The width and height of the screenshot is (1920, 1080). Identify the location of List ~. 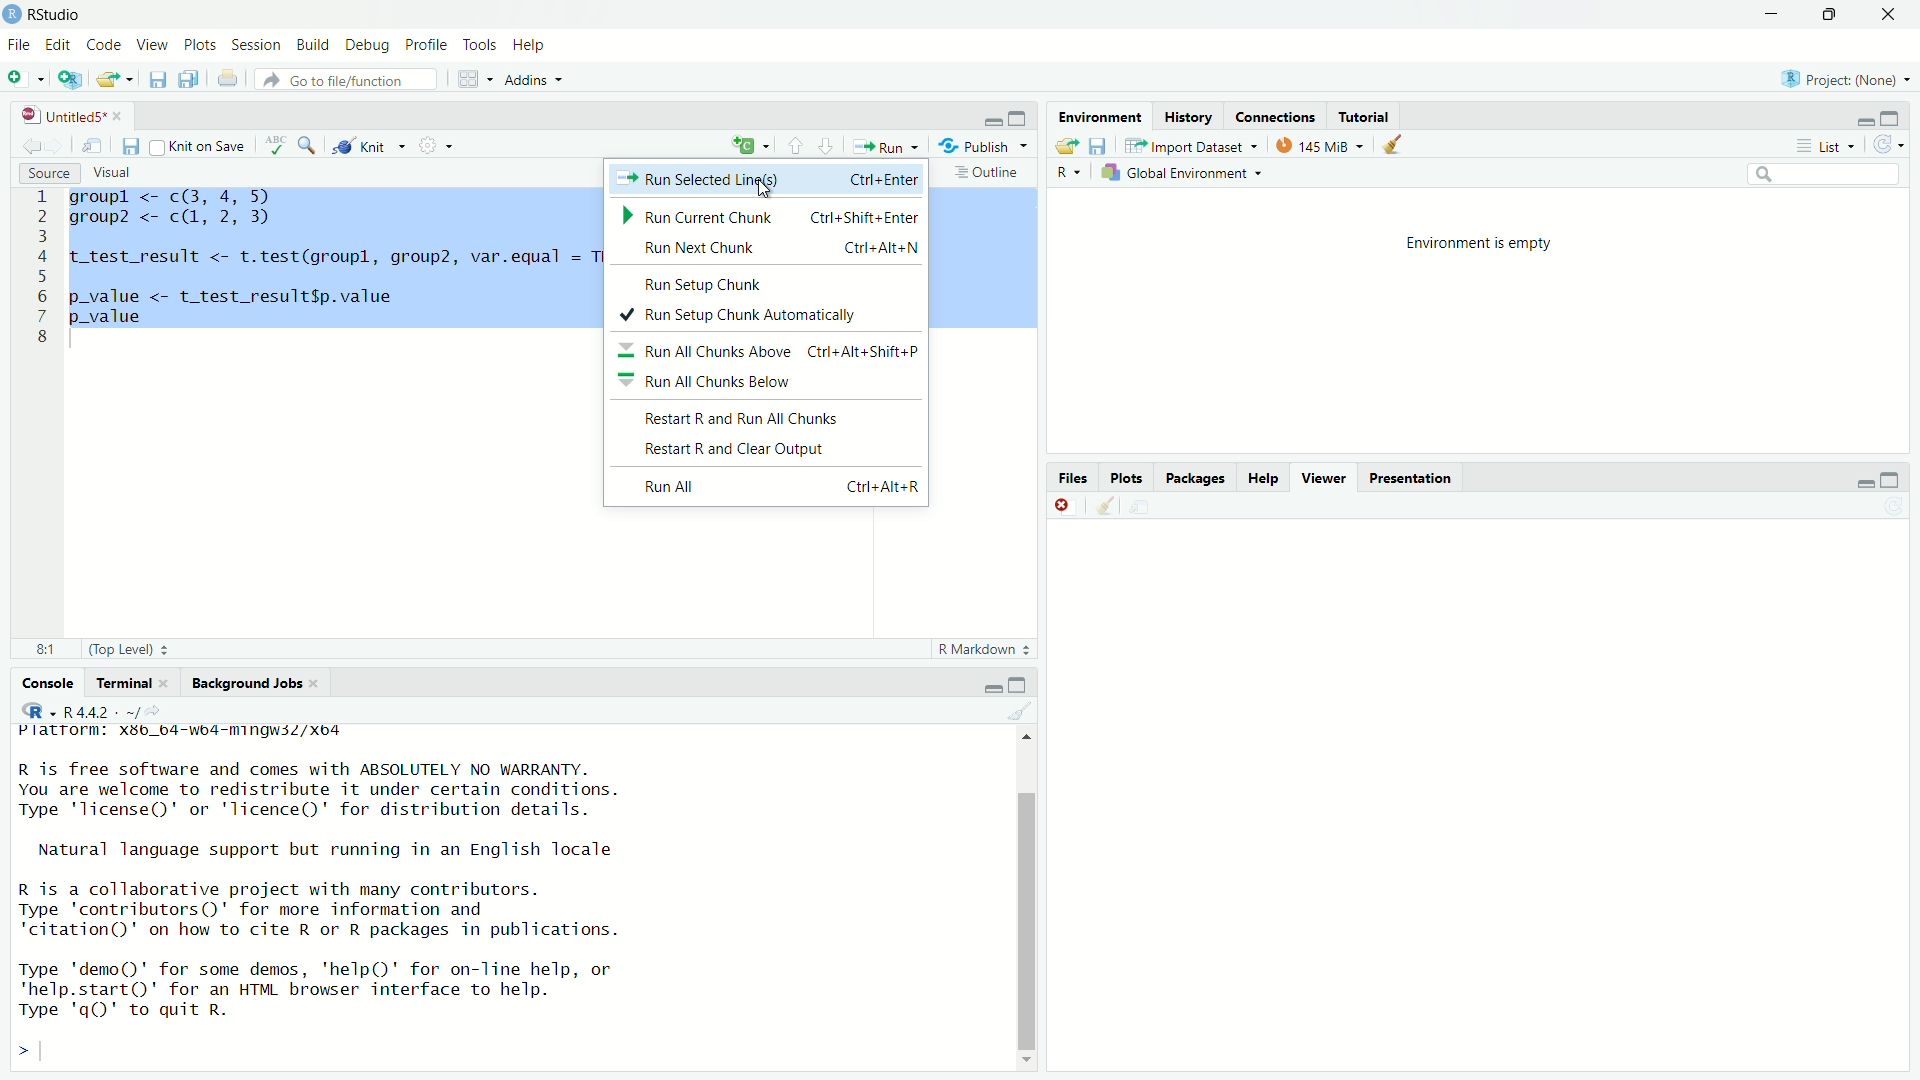
(1821, 144).